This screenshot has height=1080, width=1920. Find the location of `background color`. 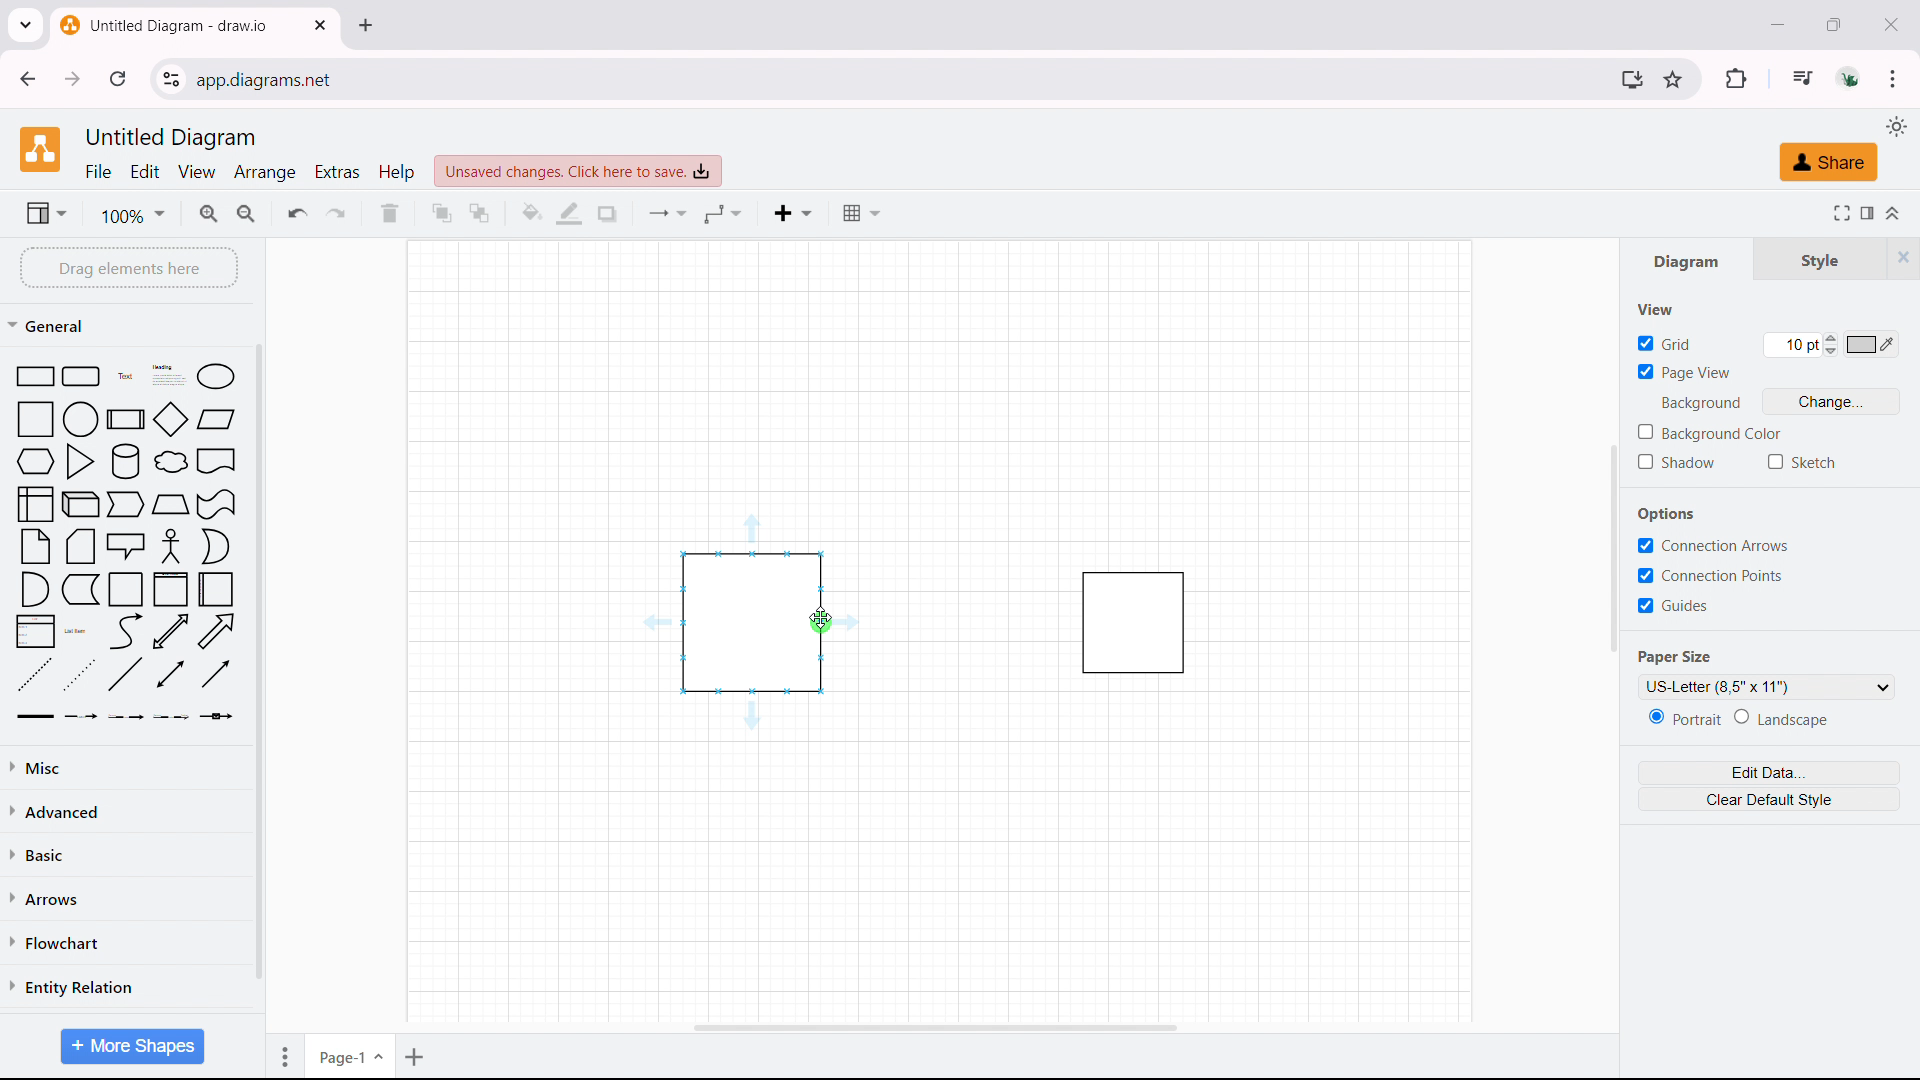

background color is located at coordinates (1709, 432).